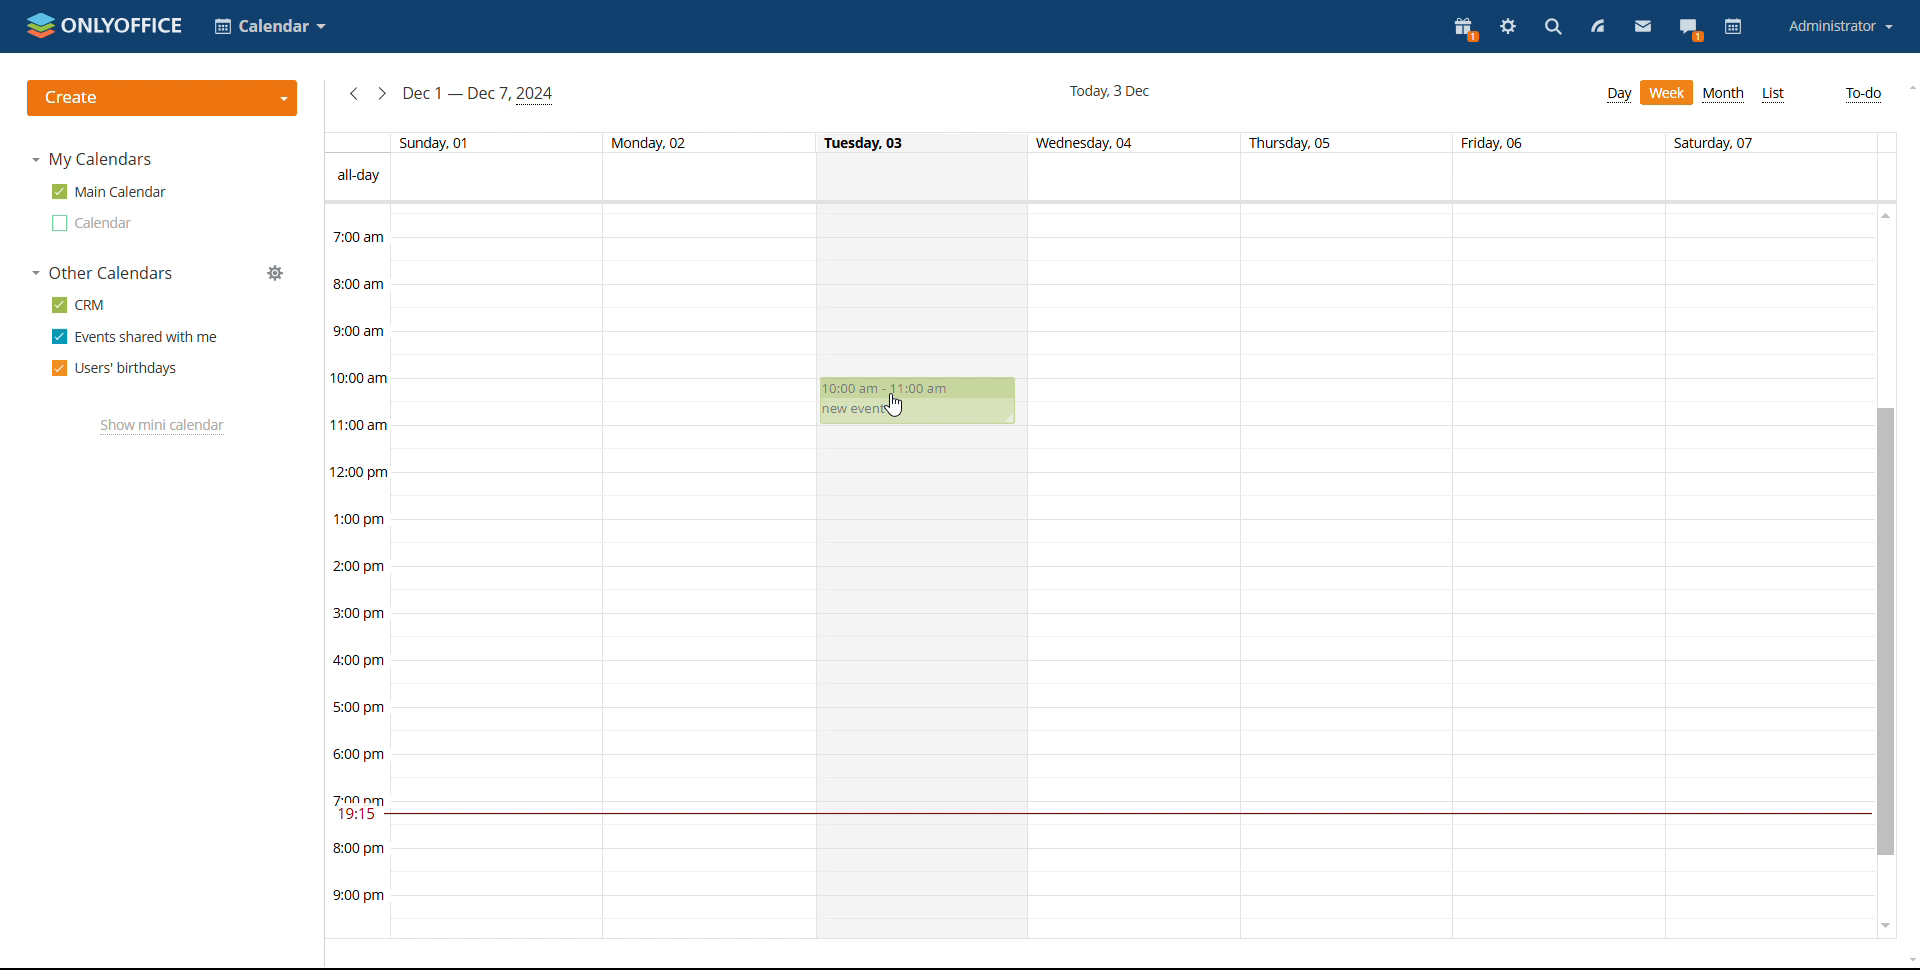  What do you see at coordinates (359, 816) in the screenshot?
I see `19:15` at bounding box center [359, 816].